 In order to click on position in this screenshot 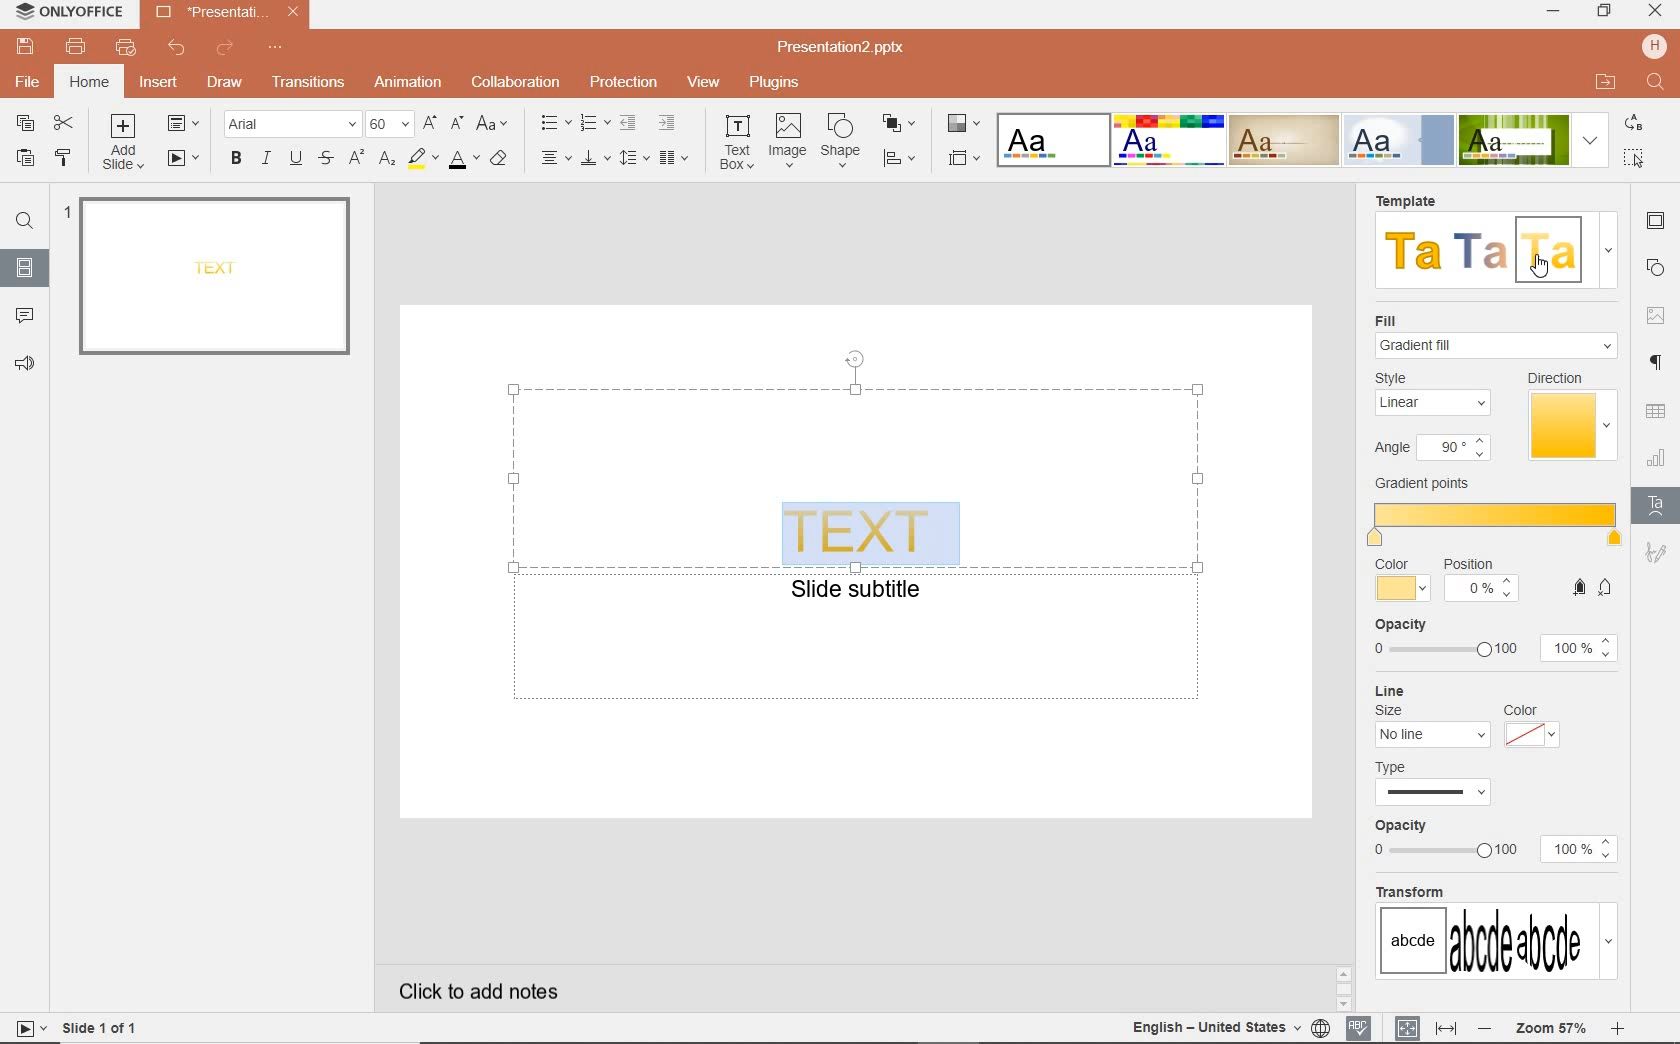, I will do `click(1483, 583)`.